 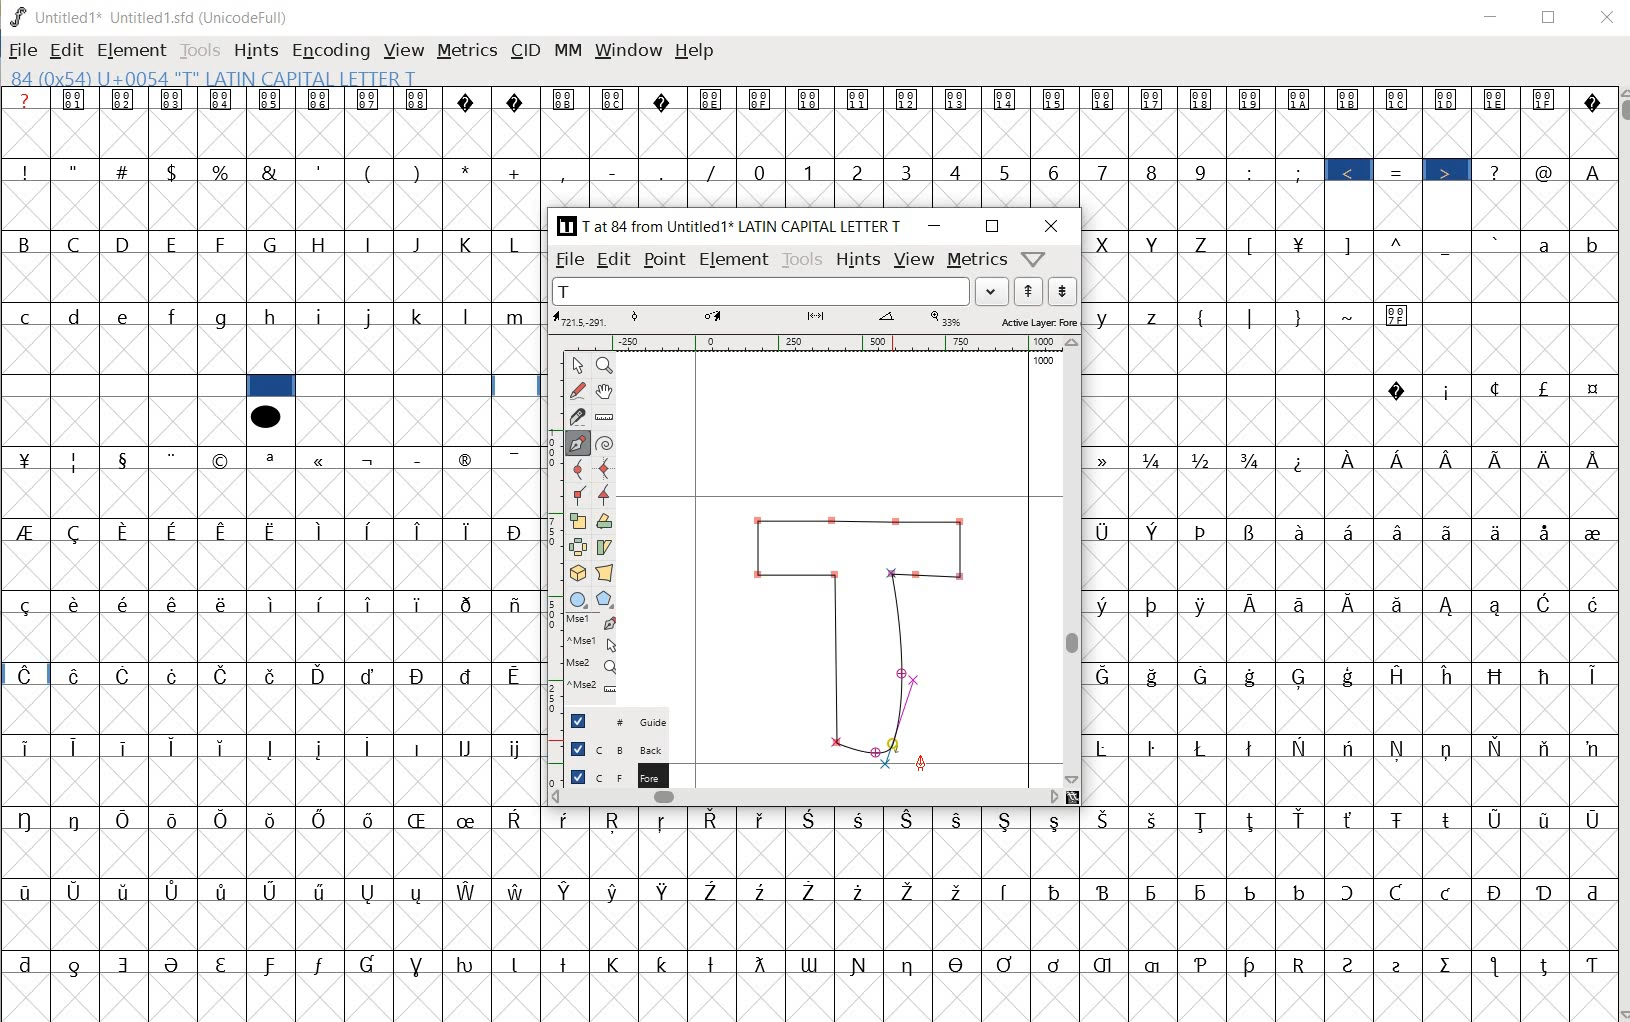 I want to click on Symbol, so click(x=615, y=891).